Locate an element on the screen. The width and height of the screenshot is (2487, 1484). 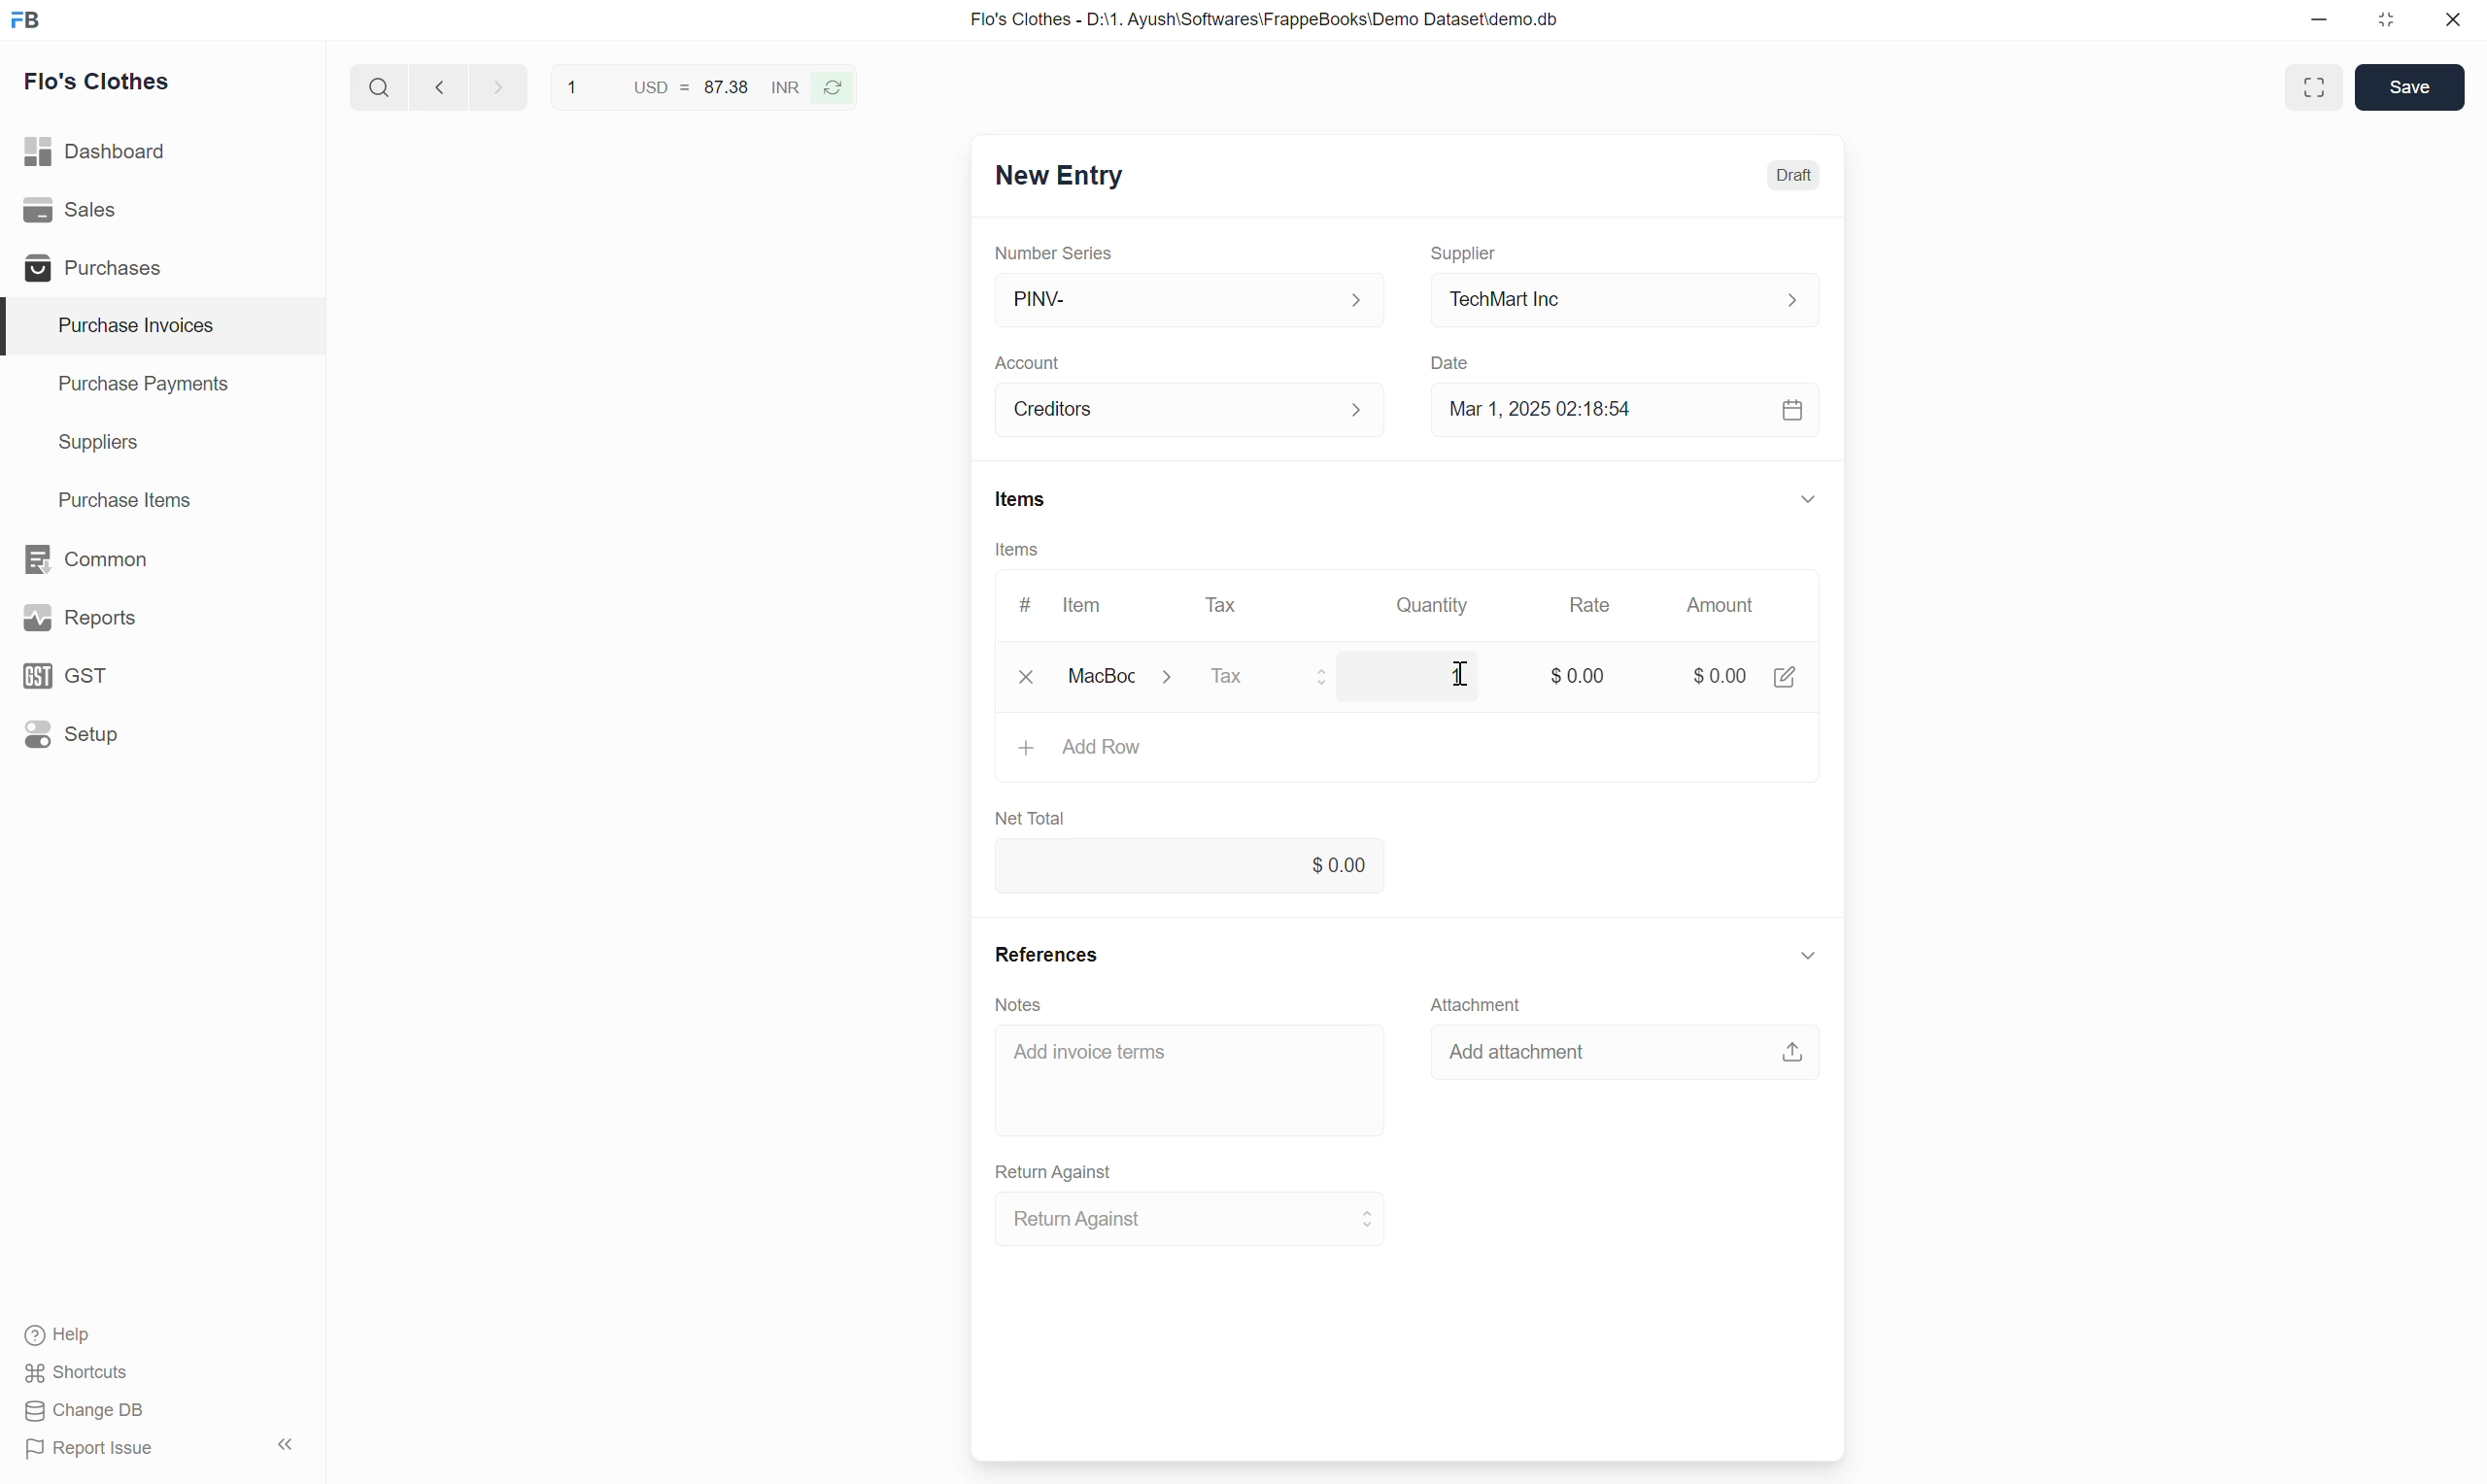
Reverse is located at coordinates (833, 88).